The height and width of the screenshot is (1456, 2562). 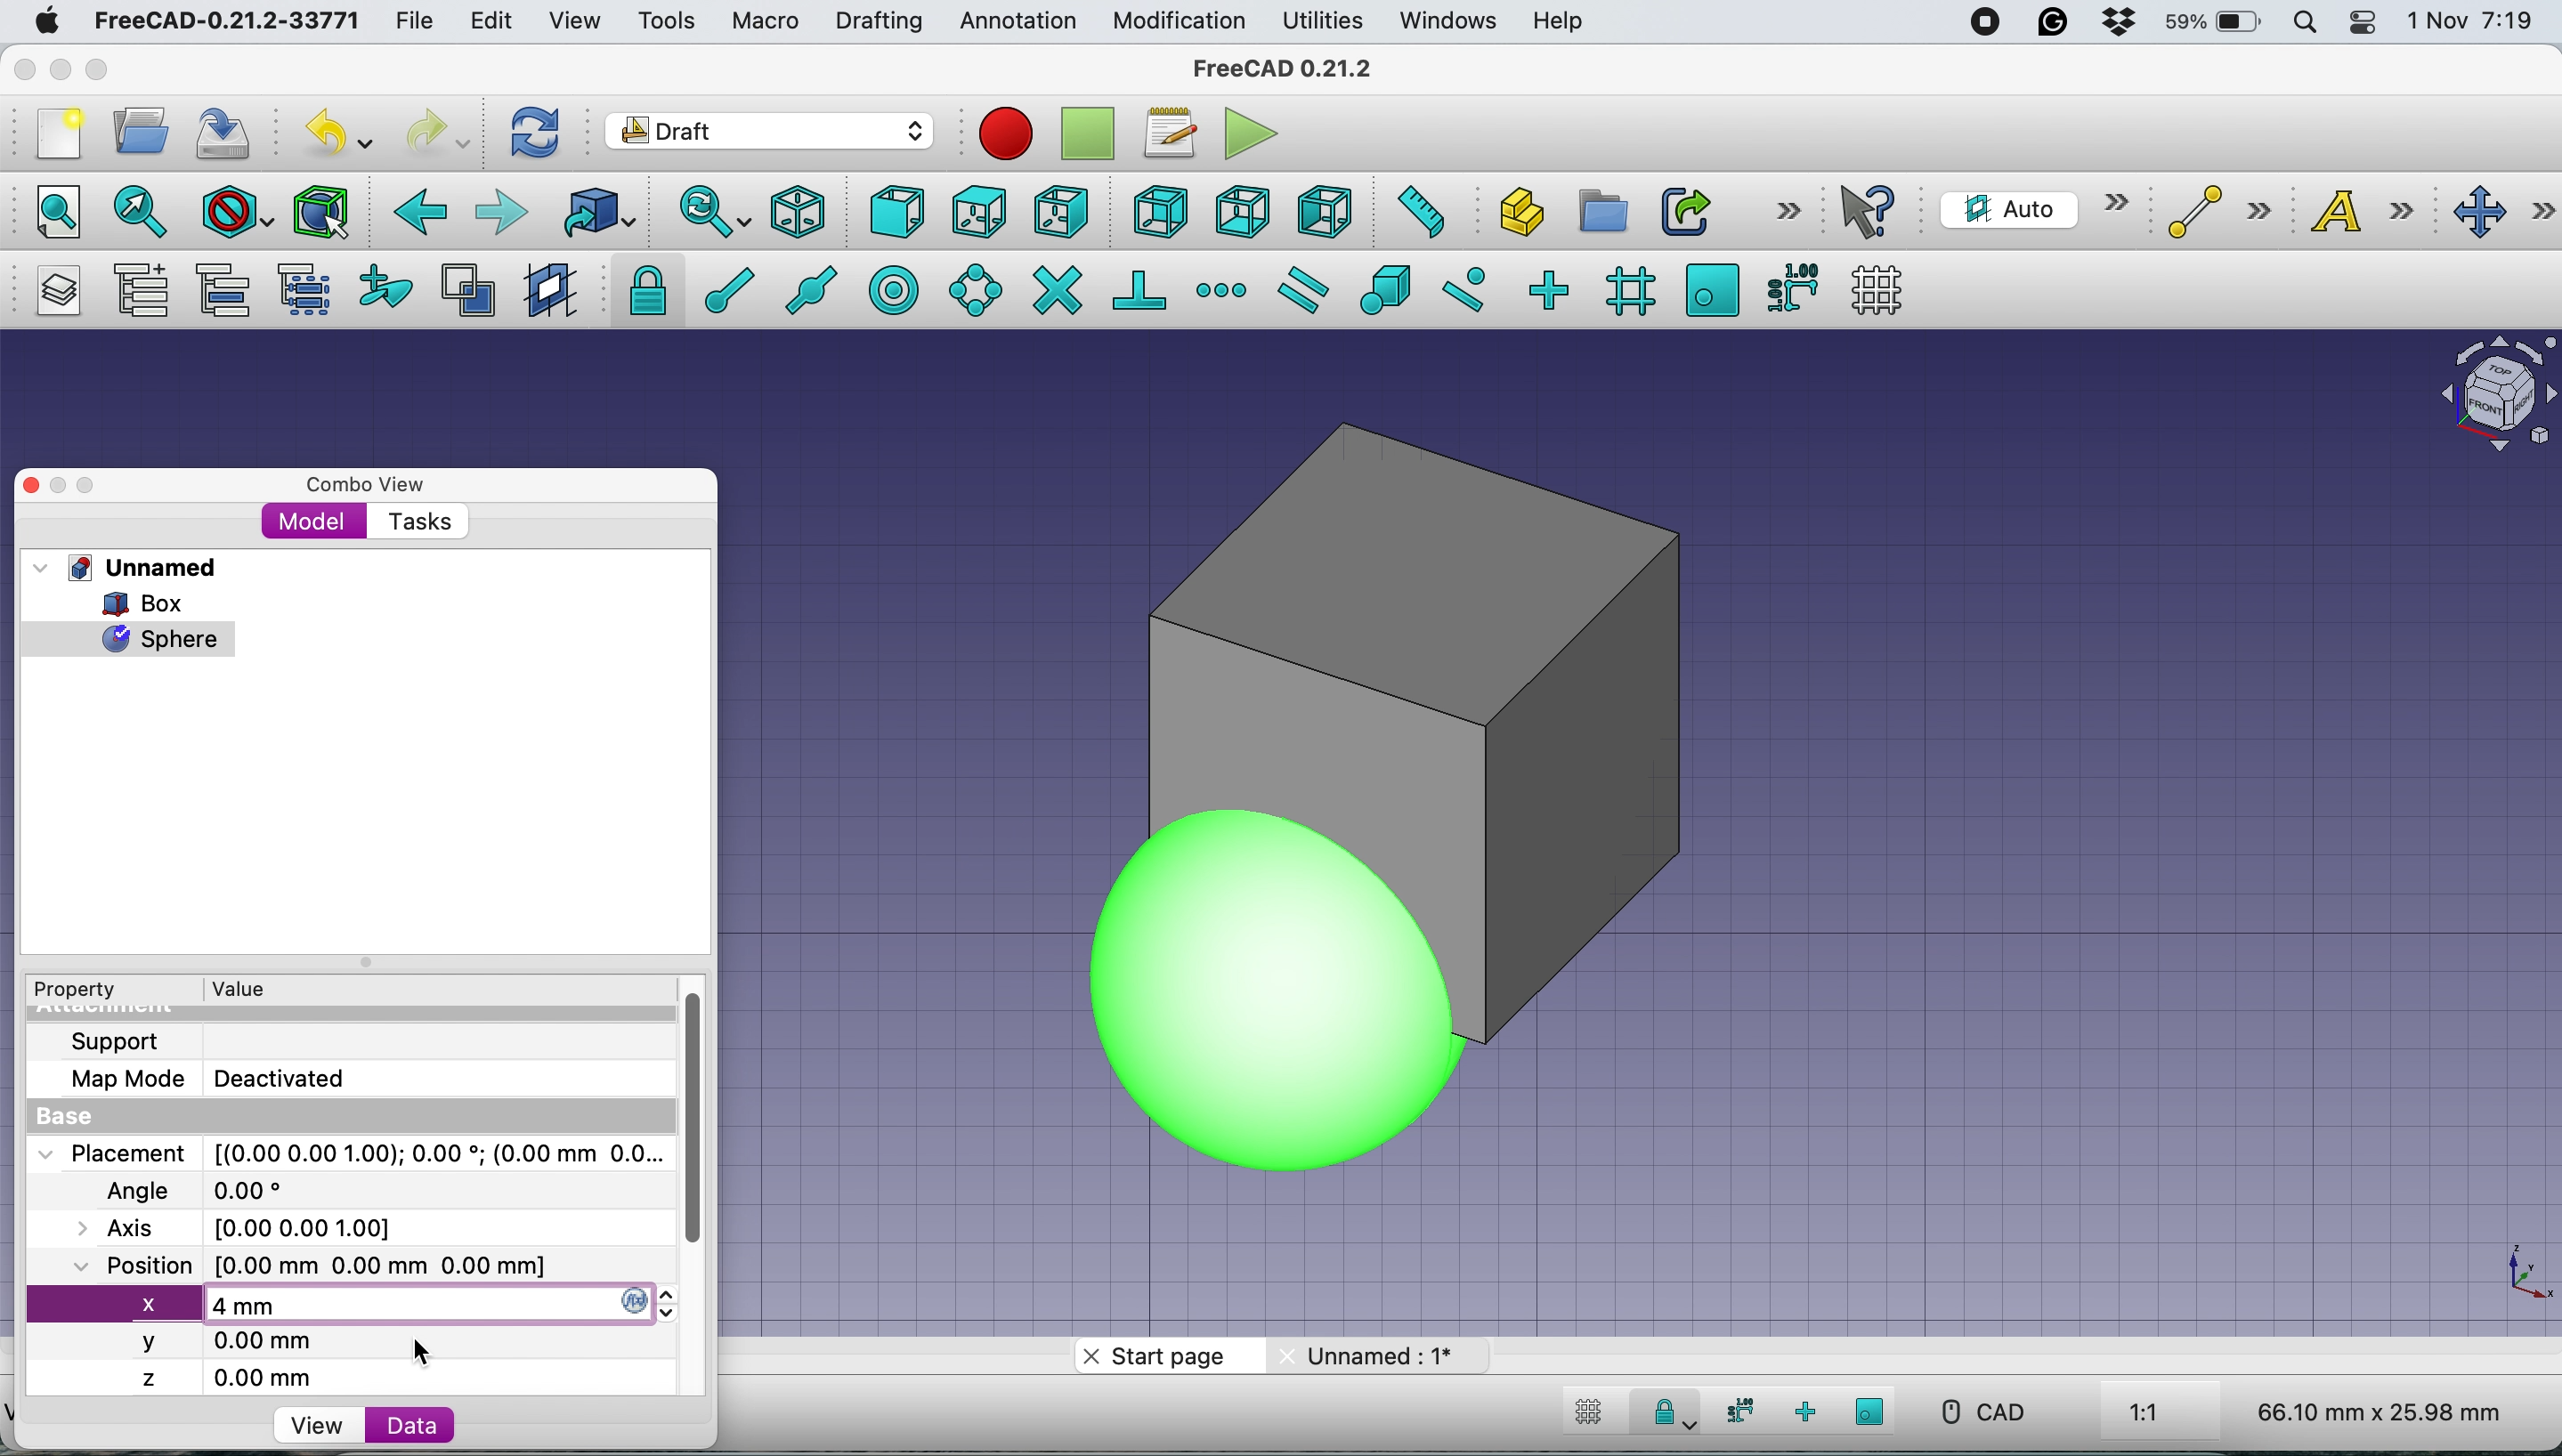 What do you see at coordinates (1253, 133) in the screenshot?
I see `execute macros` at bounding box center [1253, 133].